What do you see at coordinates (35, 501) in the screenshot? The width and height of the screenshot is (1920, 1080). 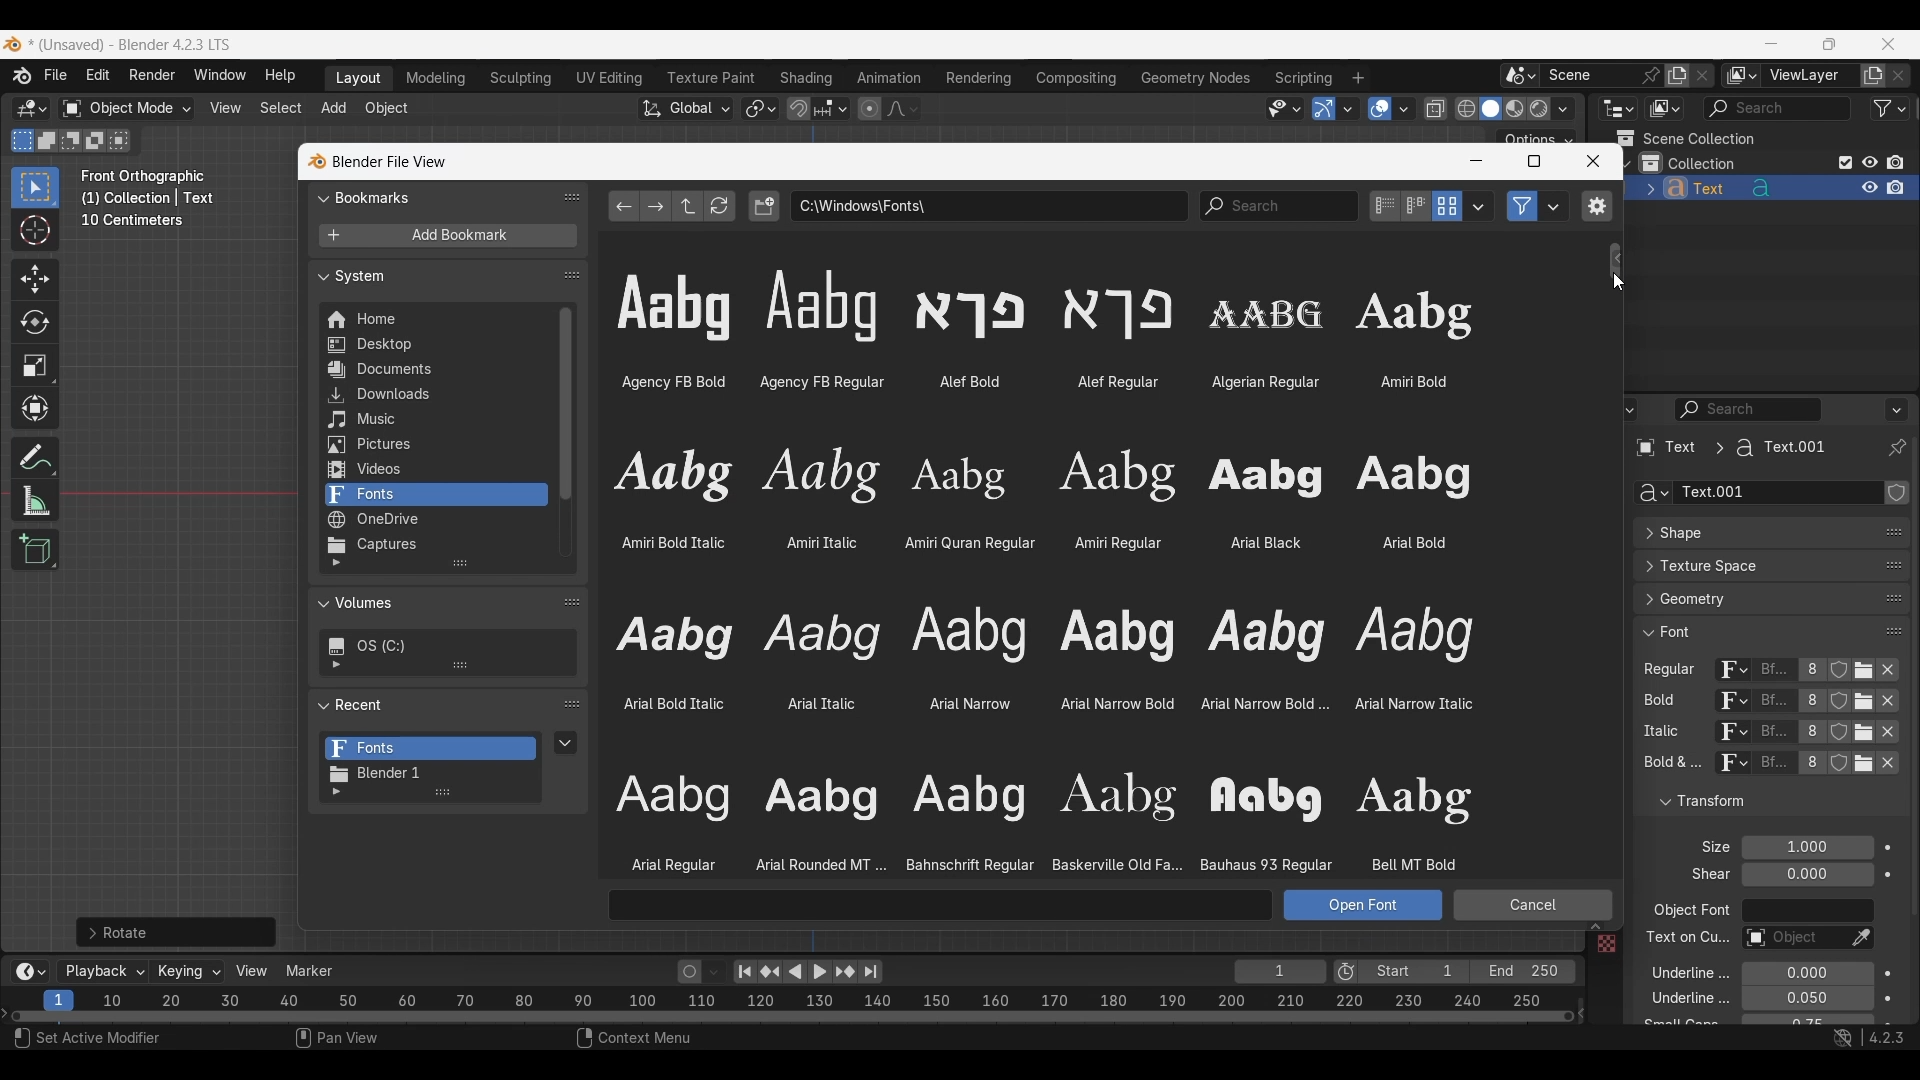 I see `Measure` at bounding box center [35, 501].